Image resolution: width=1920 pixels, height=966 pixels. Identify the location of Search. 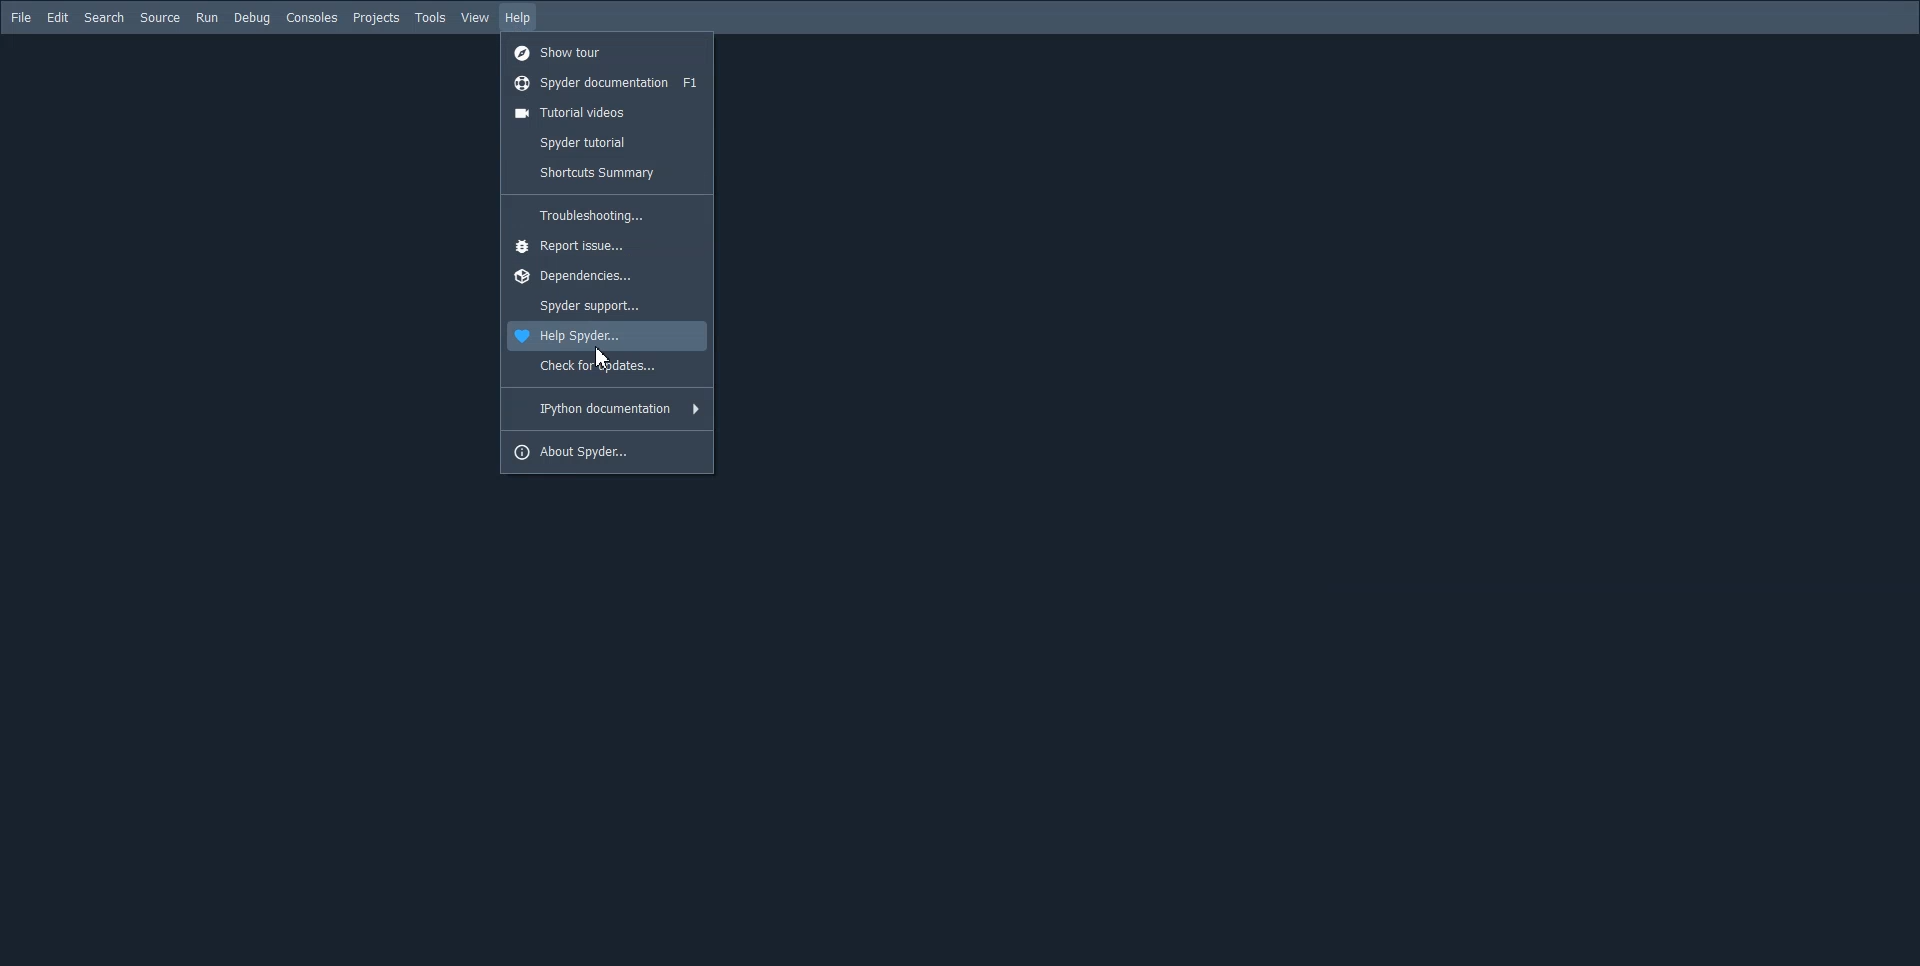
(105, 17).